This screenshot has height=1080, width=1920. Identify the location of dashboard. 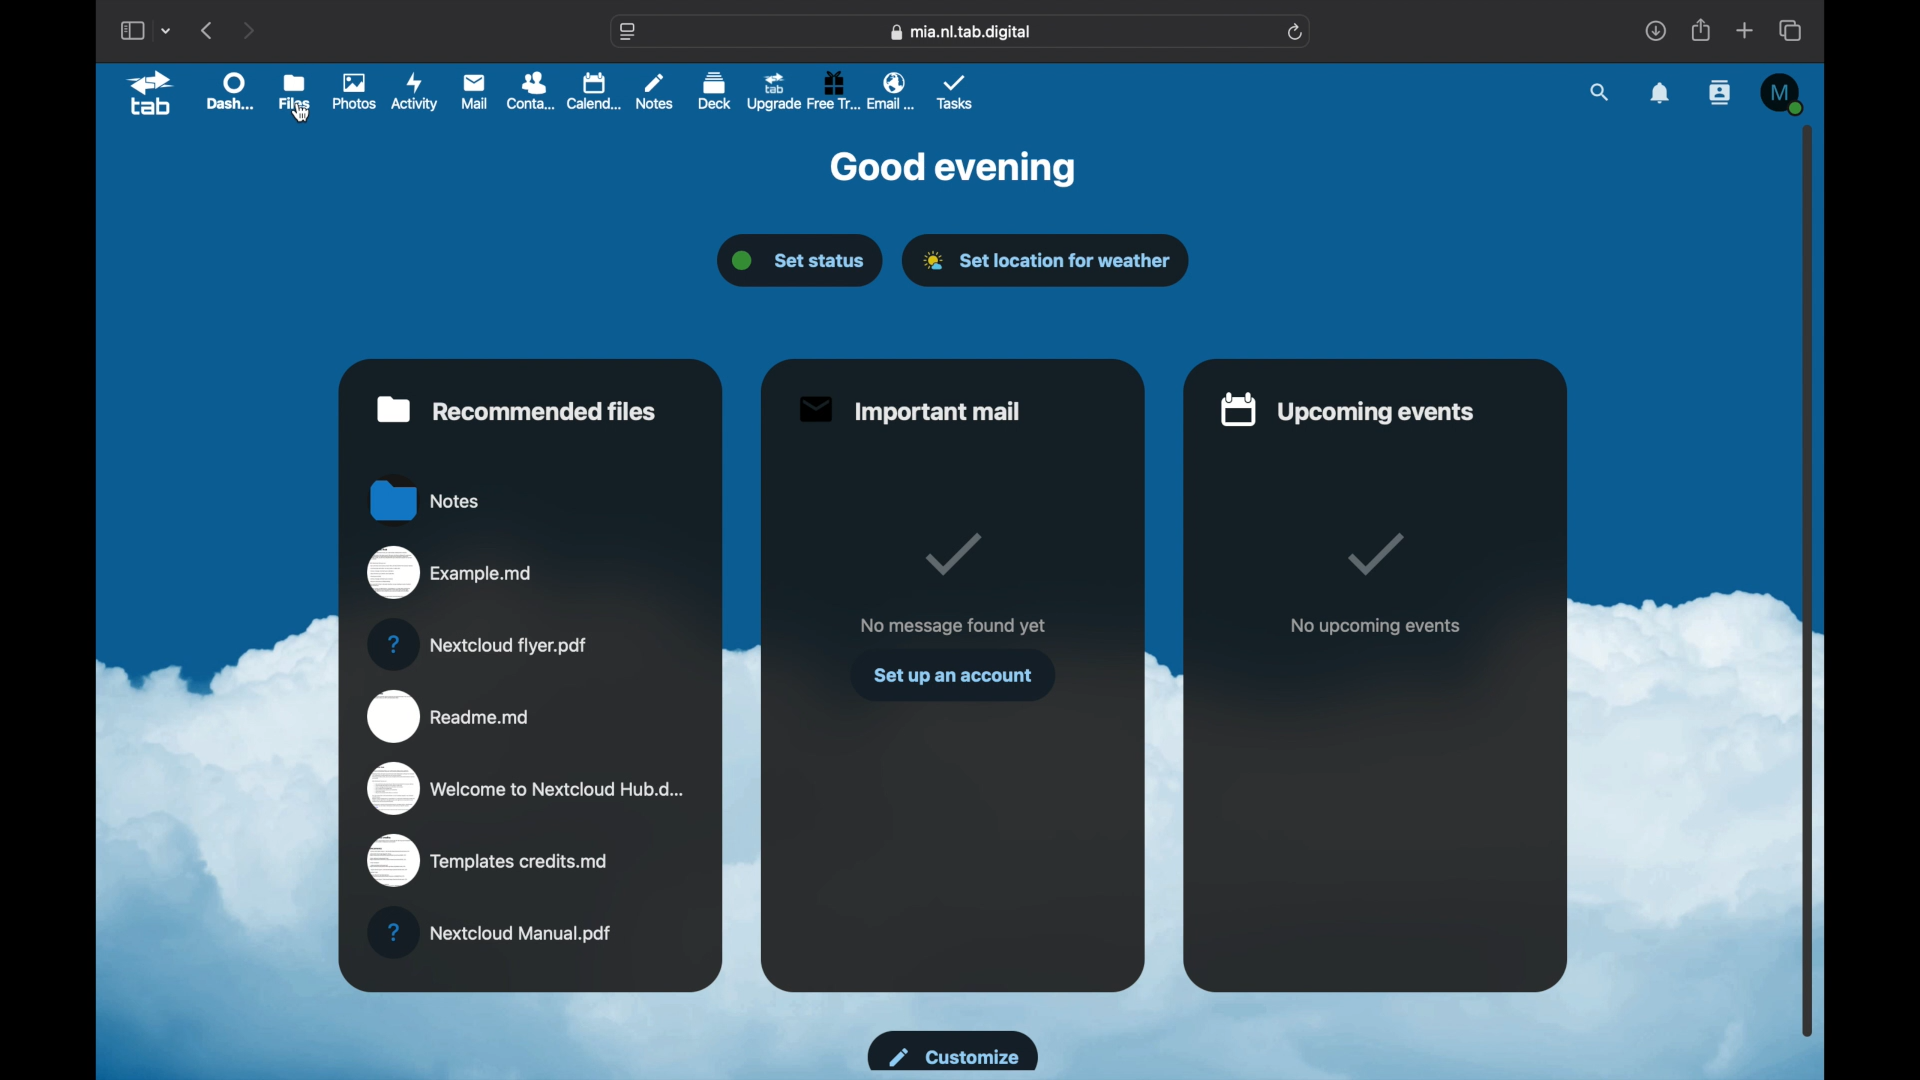
(230, 90).